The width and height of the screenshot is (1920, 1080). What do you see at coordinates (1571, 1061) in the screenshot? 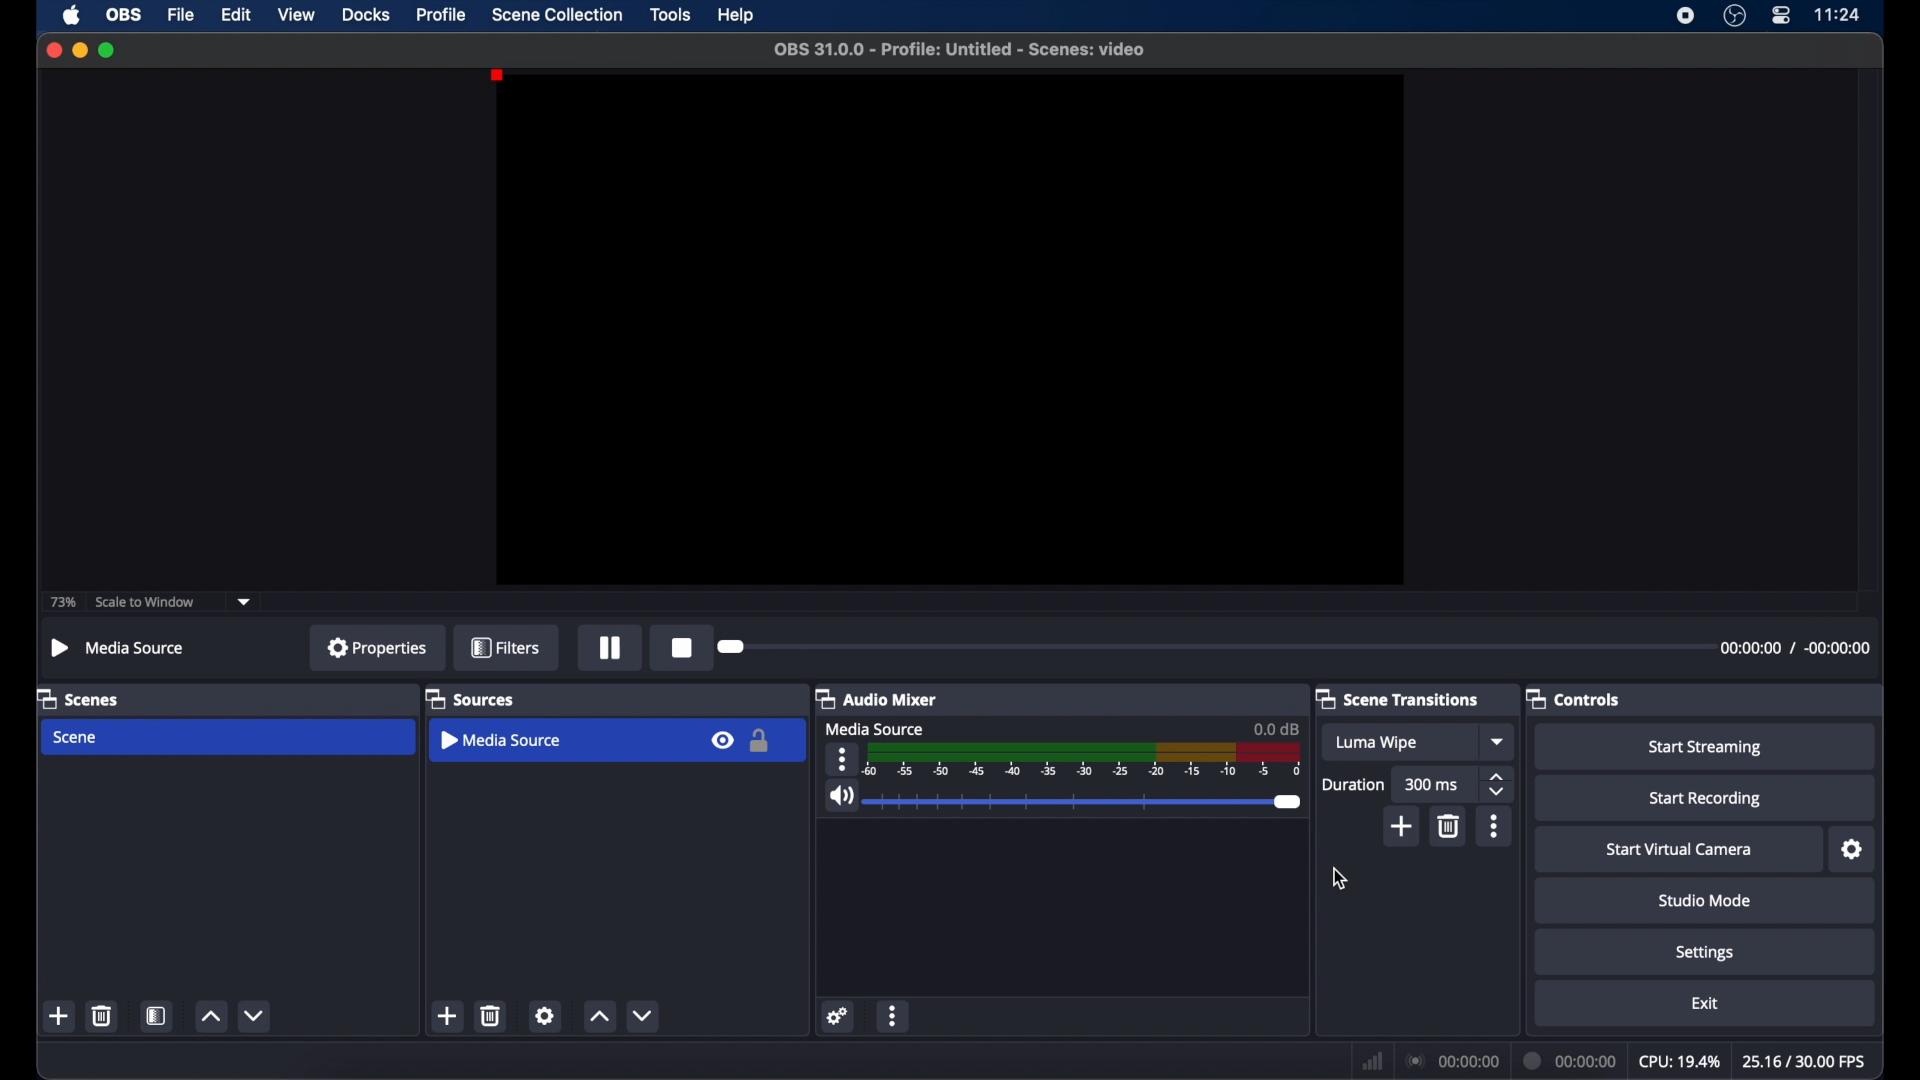
I see `duration` at bounding box center [1571, 1061].